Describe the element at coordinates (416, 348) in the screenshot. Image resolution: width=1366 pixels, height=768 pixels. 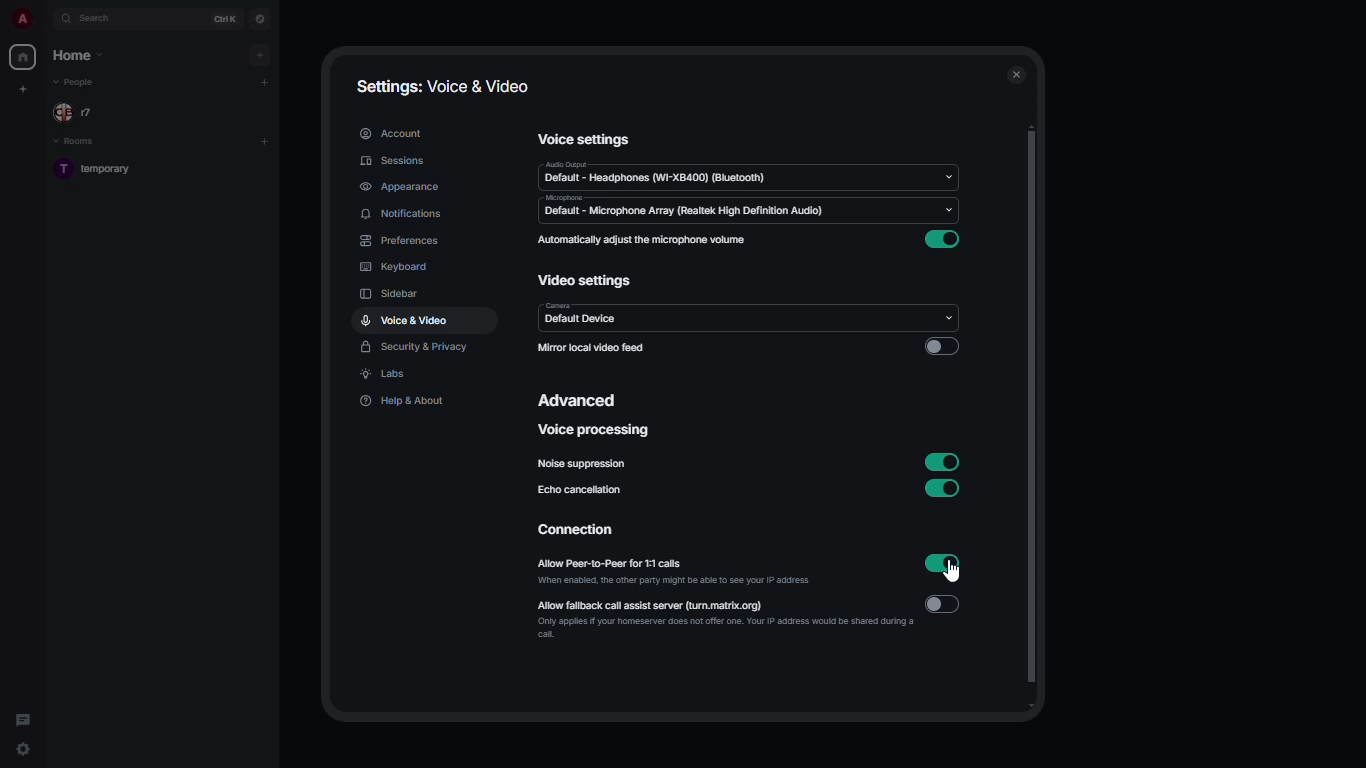
I see `security & privacy` at that location.